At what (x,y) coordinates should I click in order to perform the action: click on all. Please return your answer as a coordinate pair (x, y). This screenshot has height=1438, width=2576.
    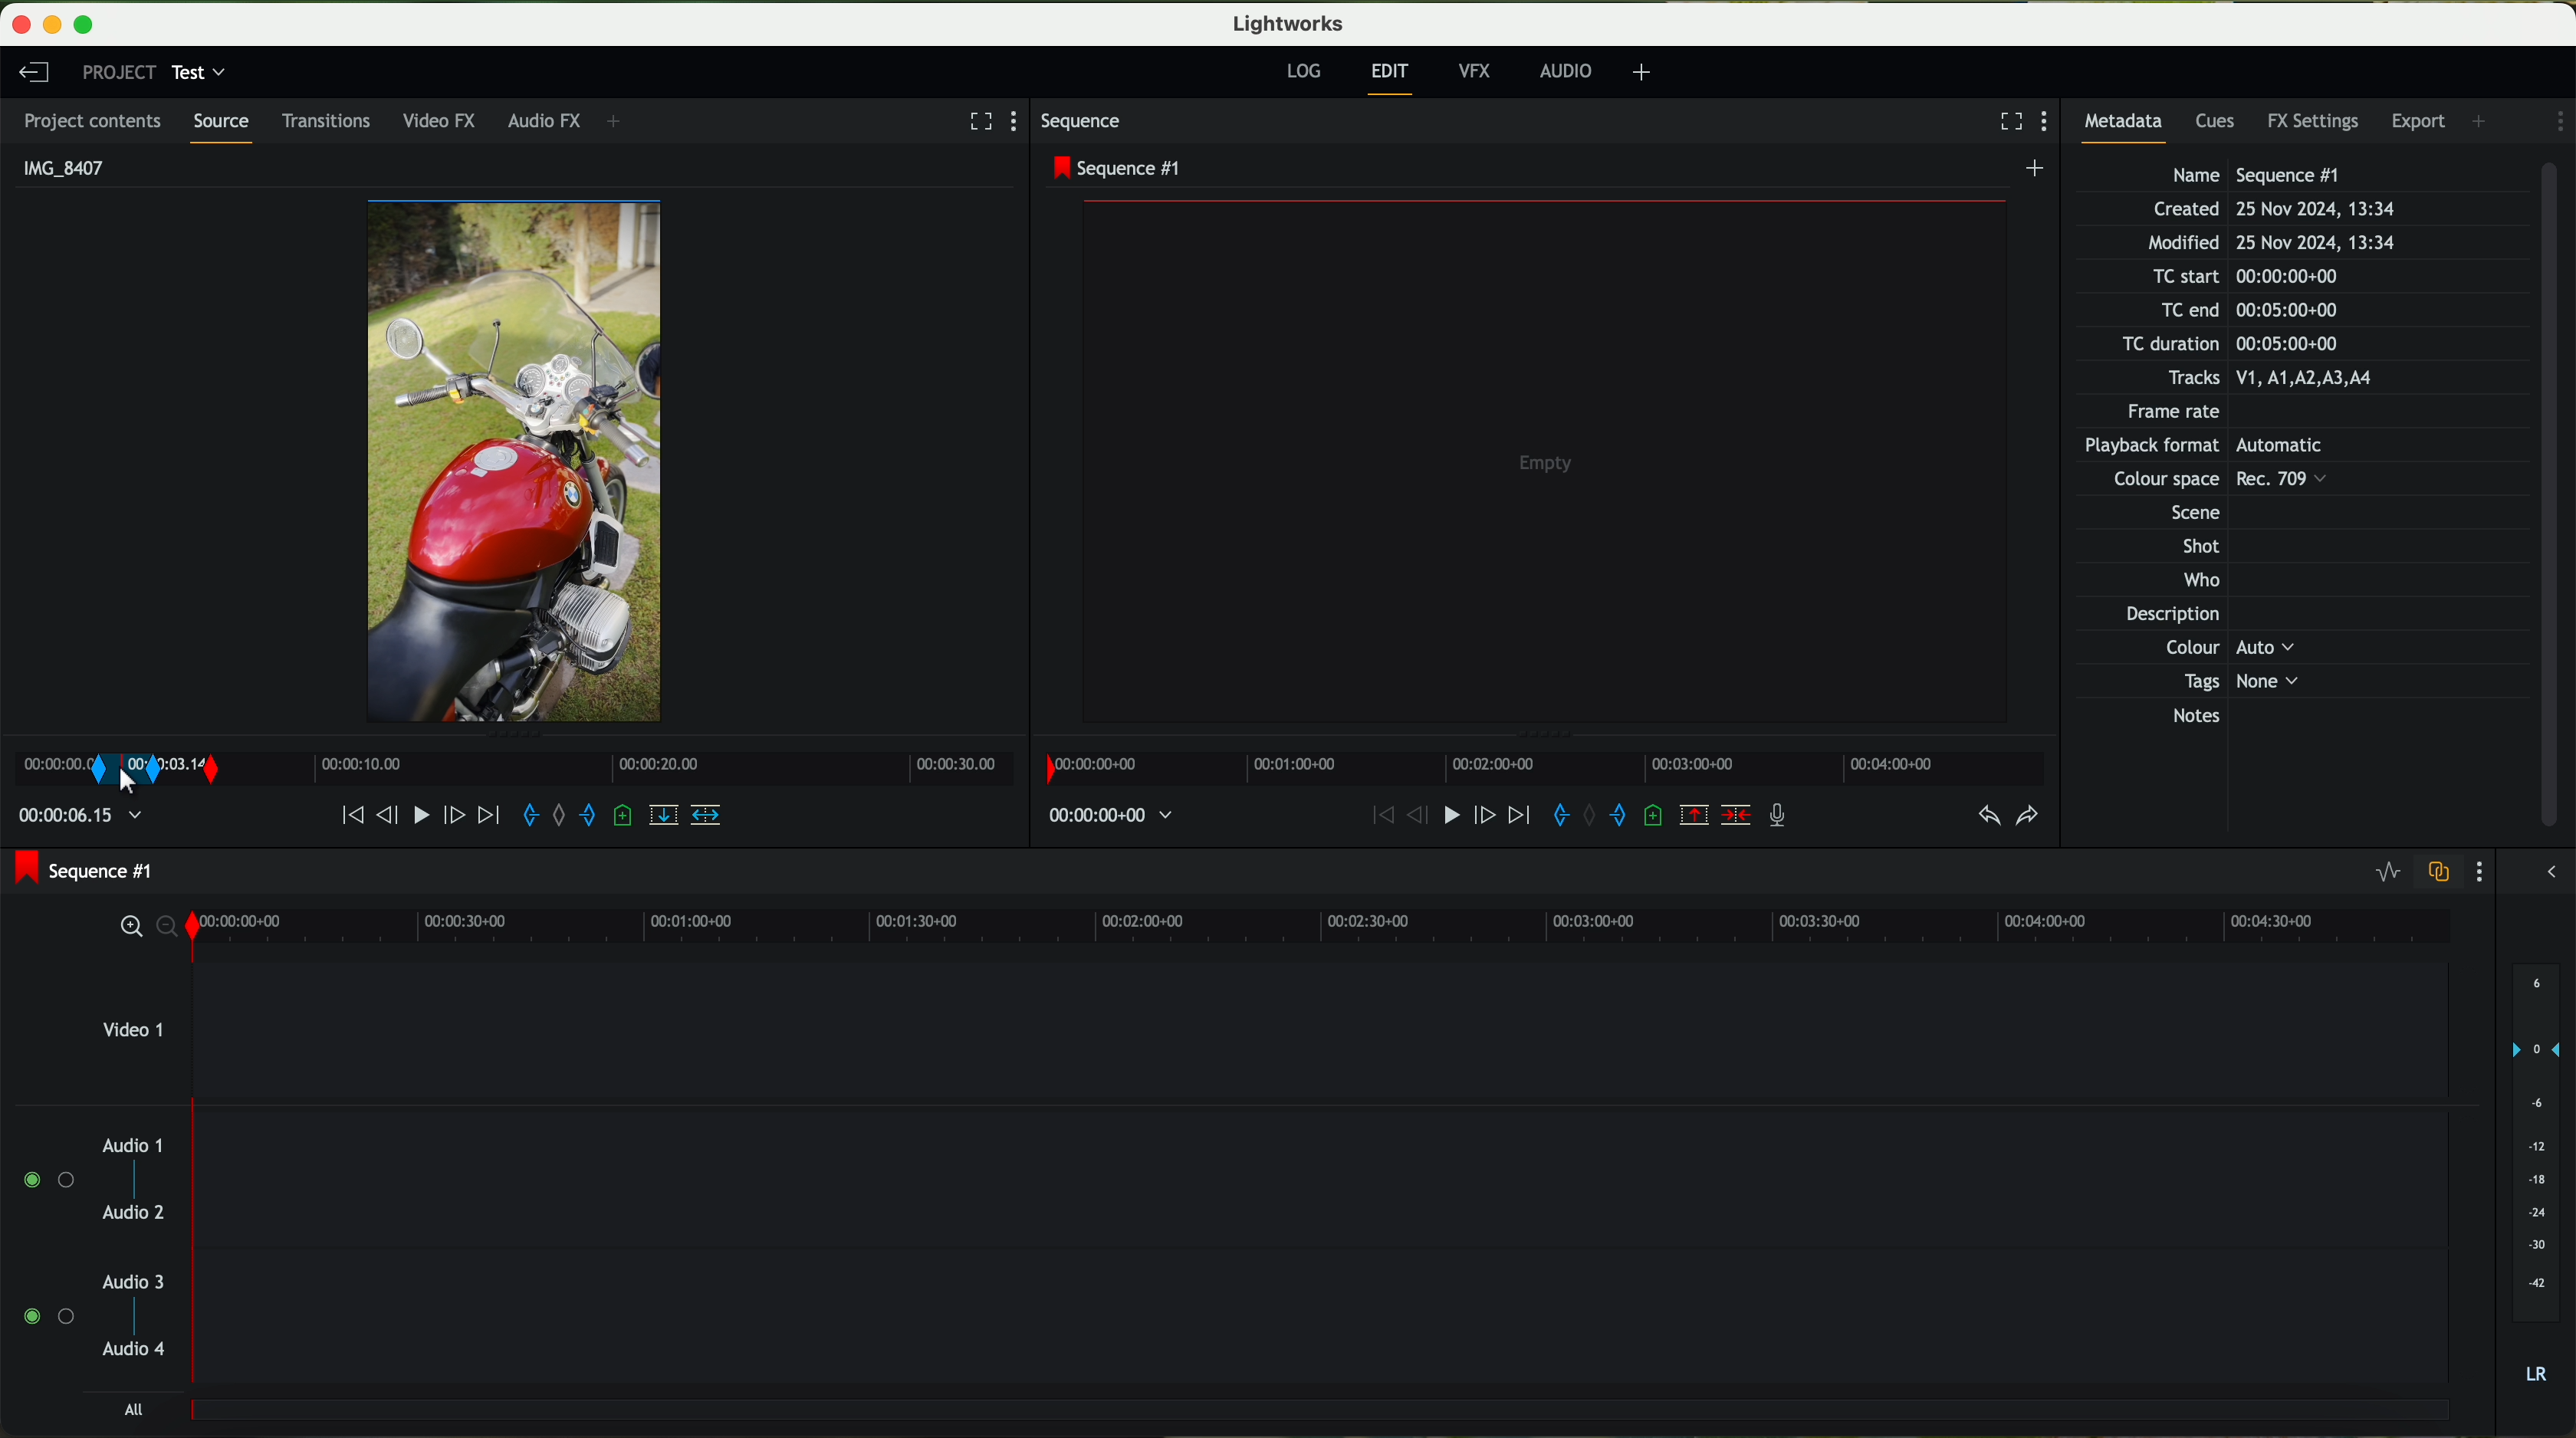
    Looking at the image, I should click on (137, 1411).